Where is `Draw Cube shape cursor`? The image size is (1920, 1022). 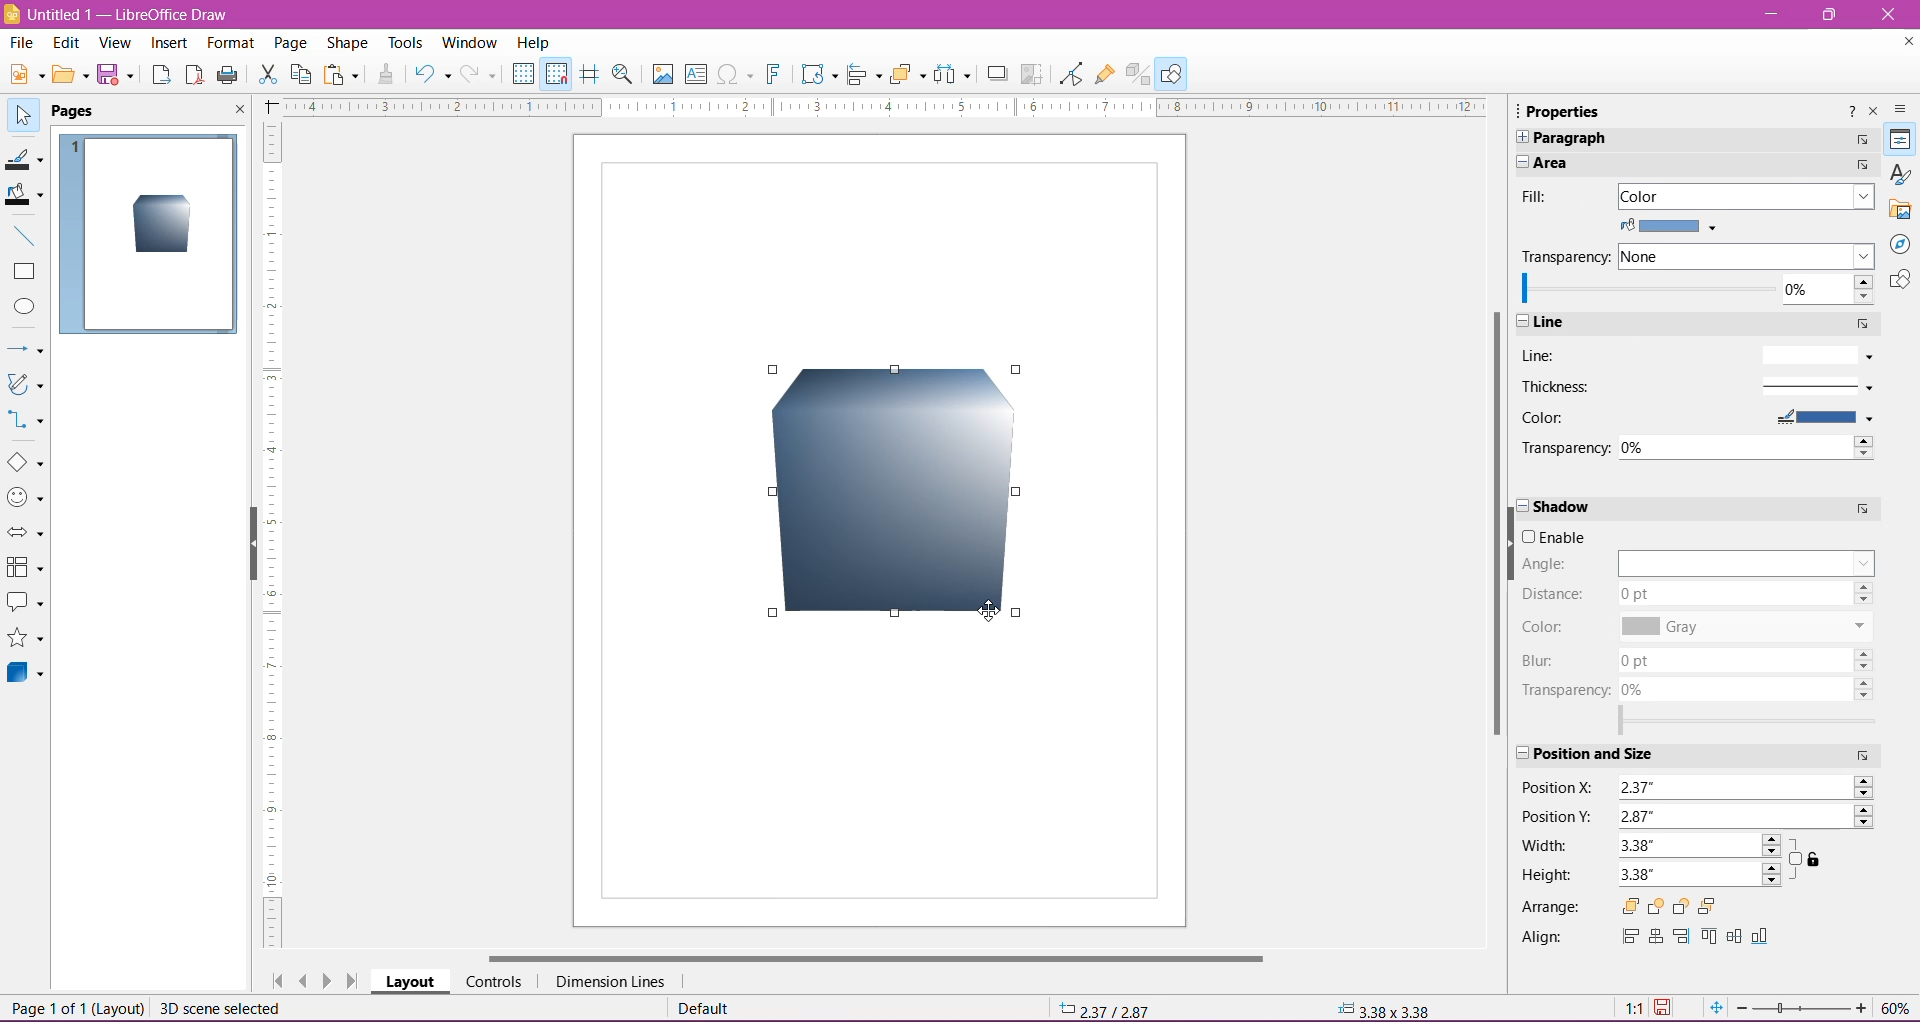 Draw Cube shape cursor is located at coordinates (775, 372).